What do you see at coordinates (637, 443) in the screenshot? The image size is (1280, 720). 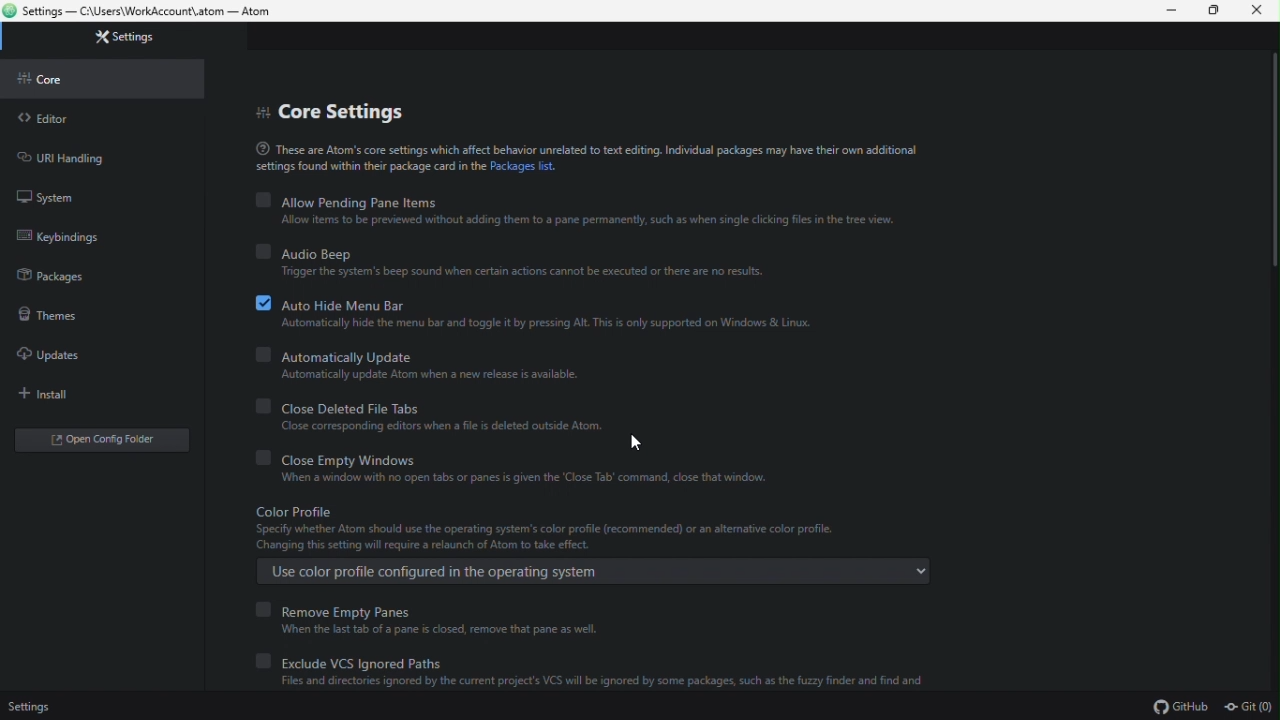 I see `cursor` at bounding box center [637, 443].